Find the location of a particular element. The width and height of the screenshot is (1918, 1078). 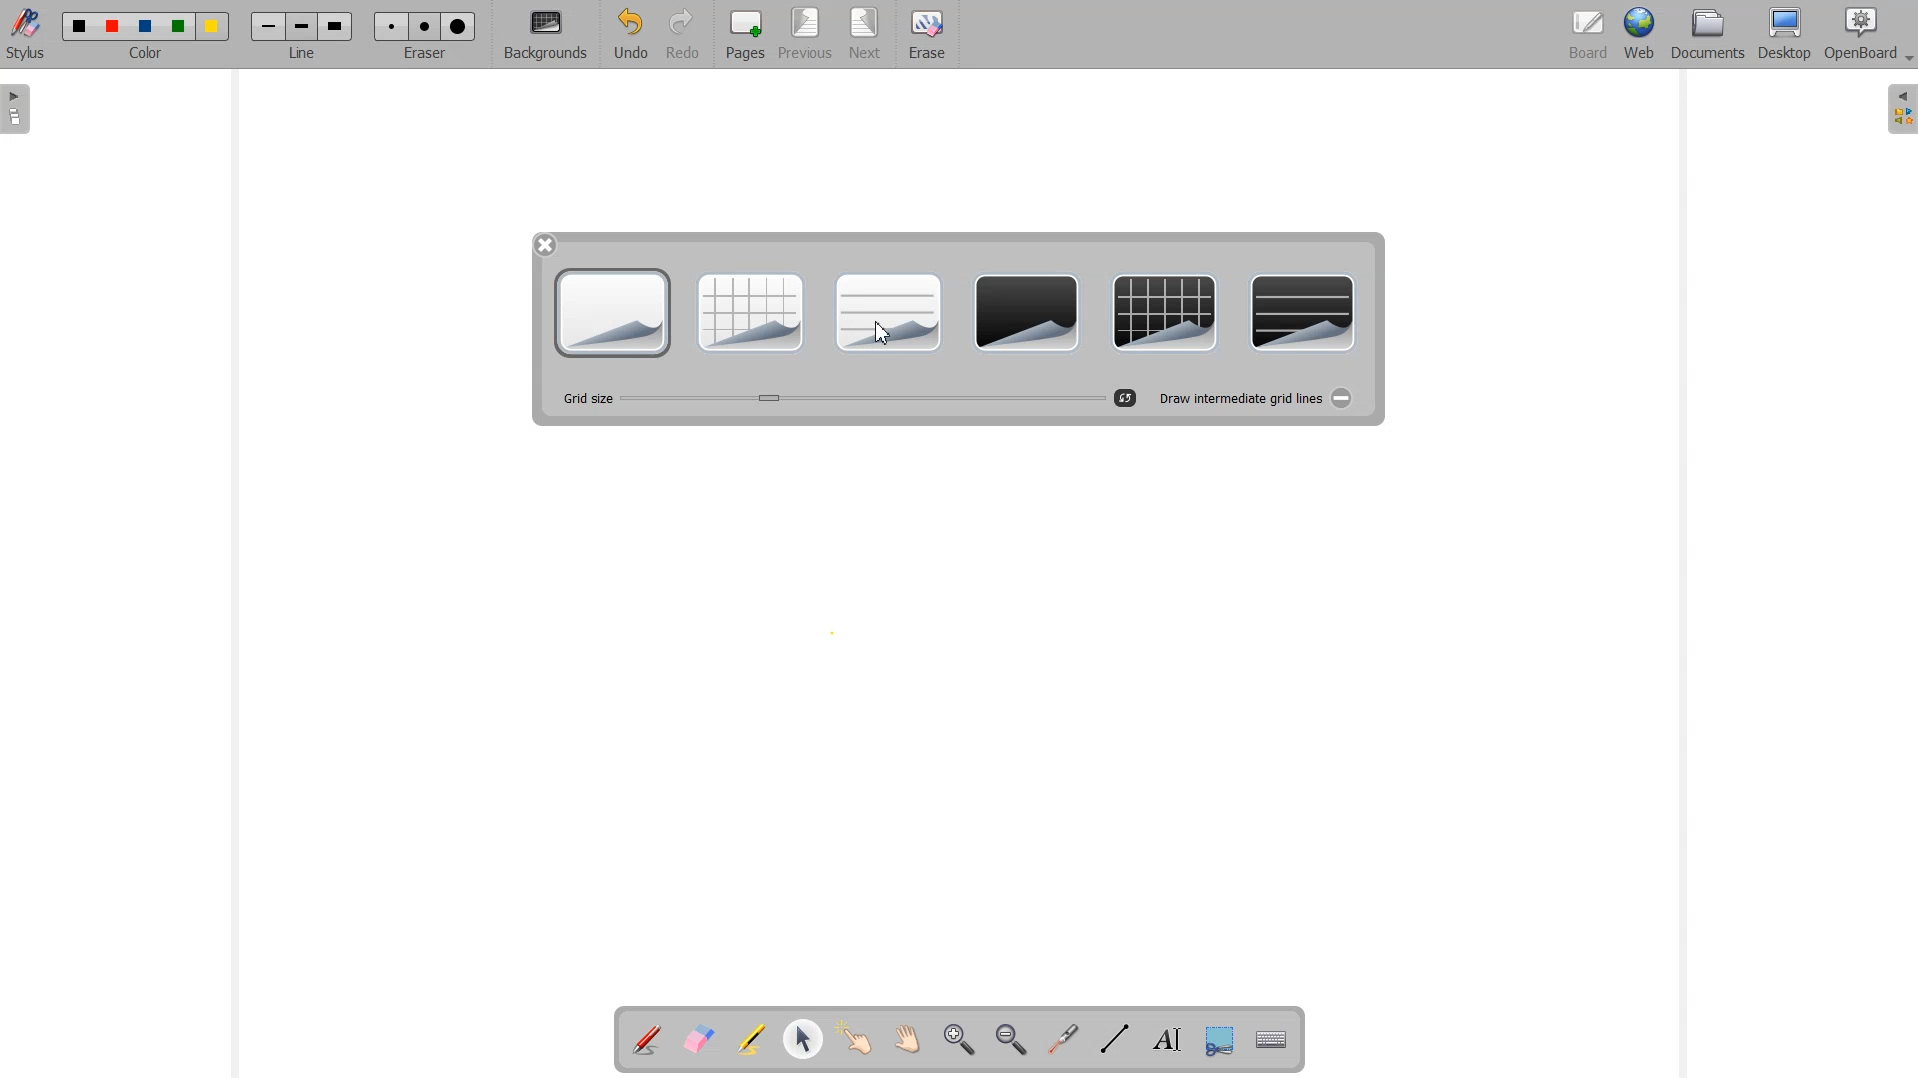

Line is located at coordinates (304, 34).